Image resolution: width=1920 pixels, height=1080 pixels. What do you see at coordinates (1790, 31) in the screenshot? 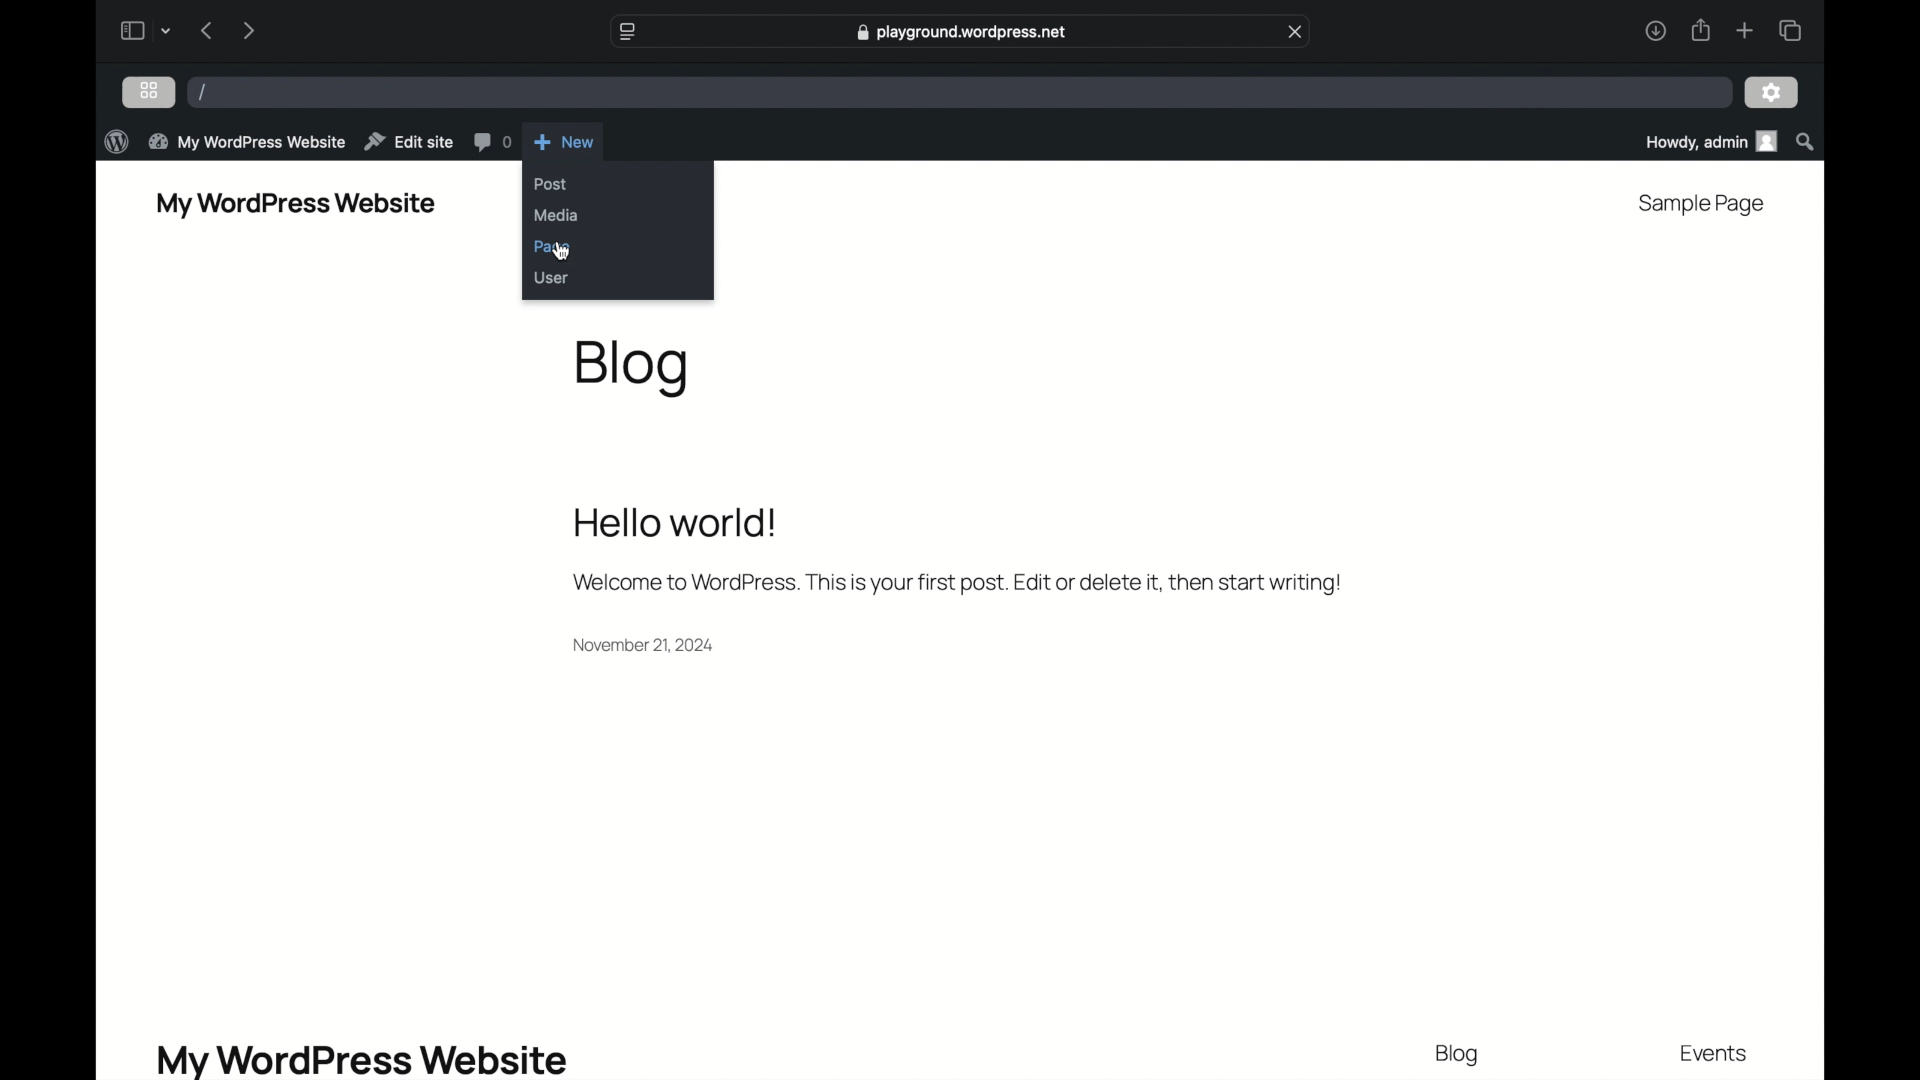
I see `show tab overview` at bounding box center [1790, 31].